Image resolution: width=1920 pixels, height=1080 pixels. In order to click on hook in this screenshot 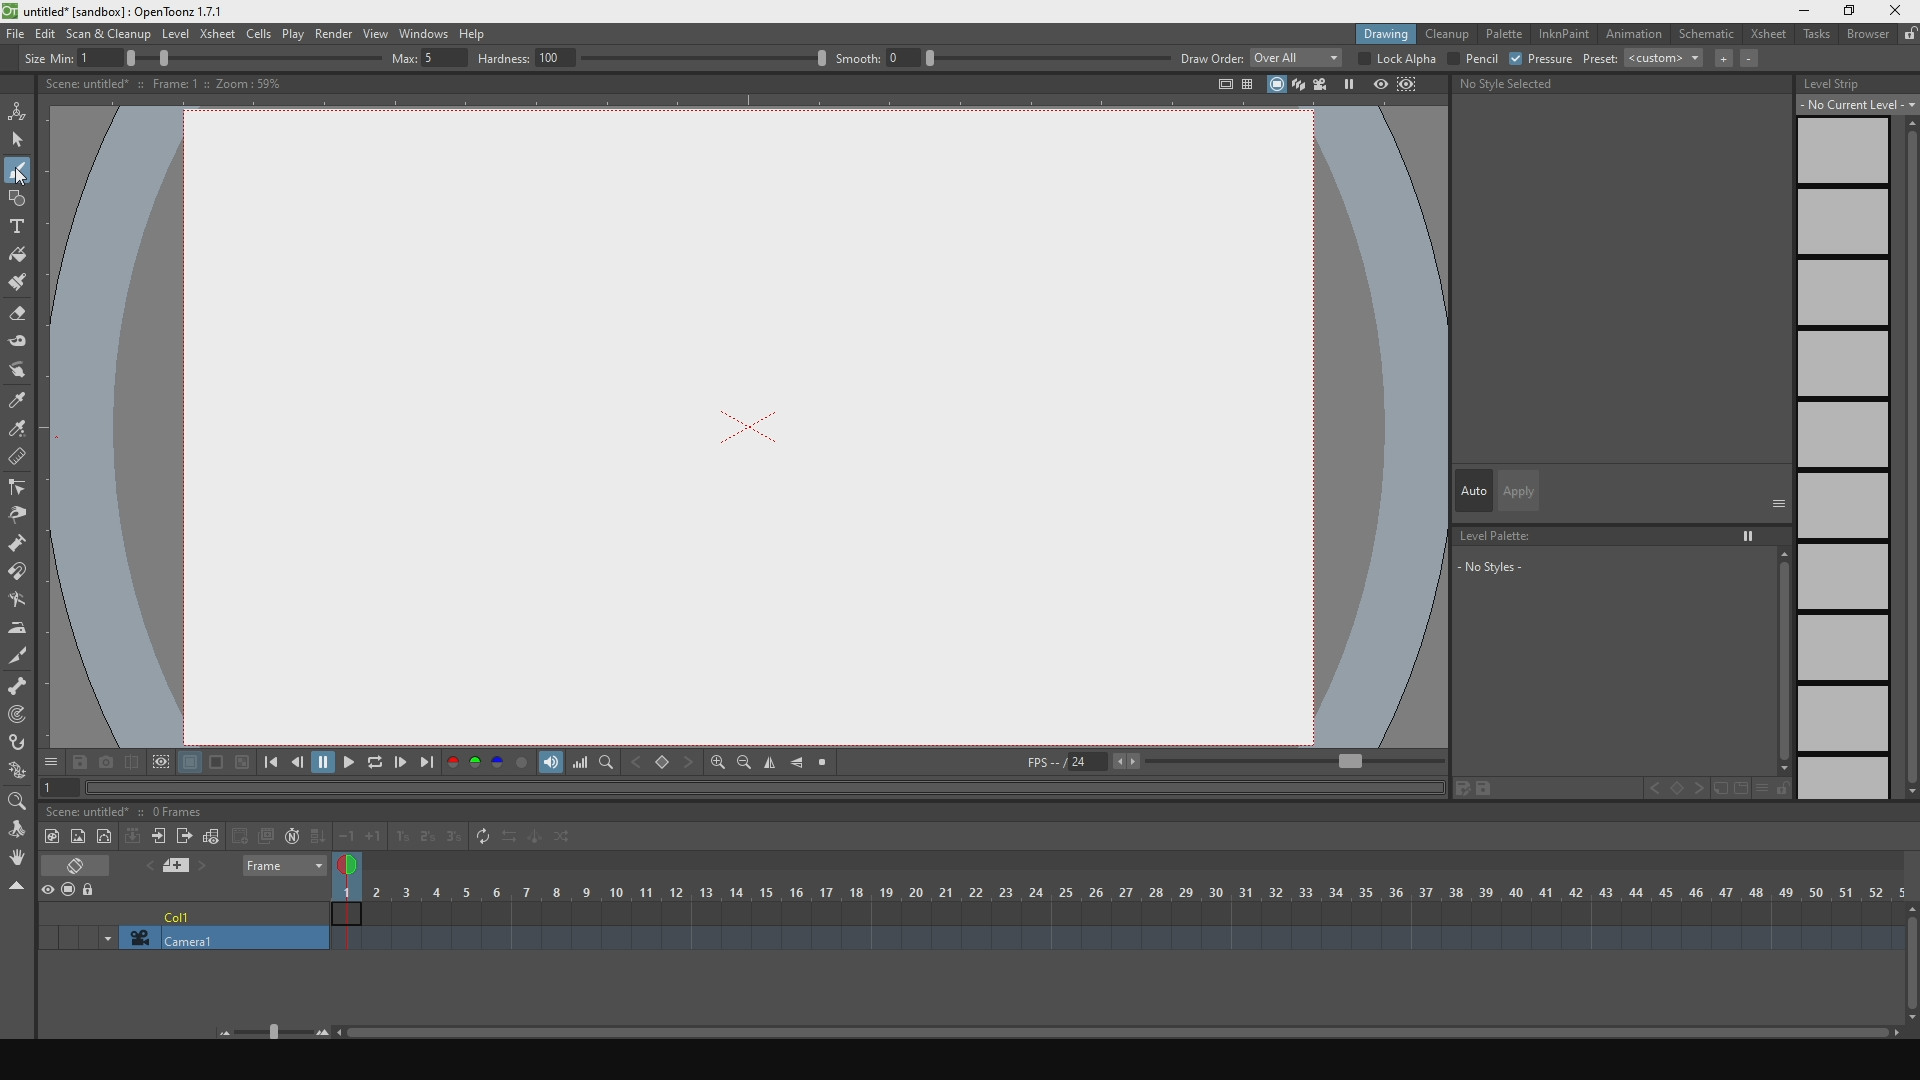, I will do `click(19, 744)`.